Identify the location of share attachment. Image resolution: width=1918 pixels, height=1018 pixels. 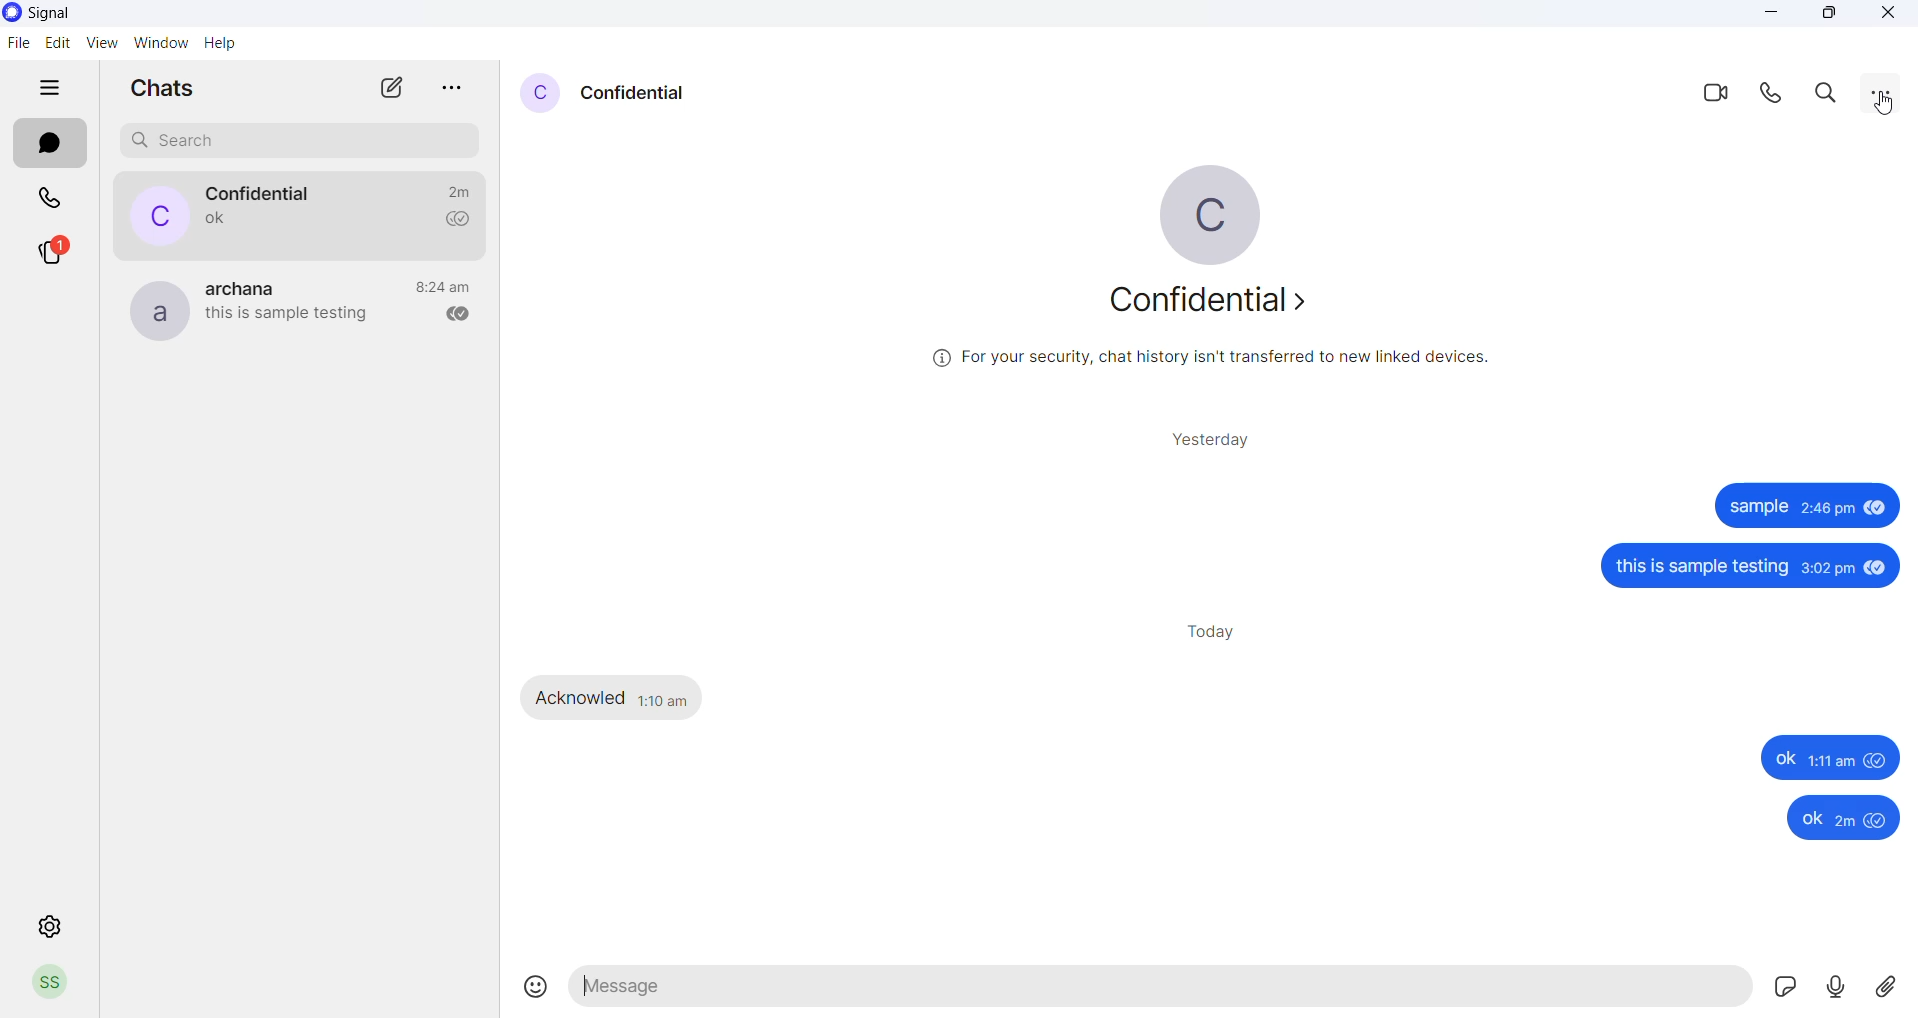
(1890, 987).